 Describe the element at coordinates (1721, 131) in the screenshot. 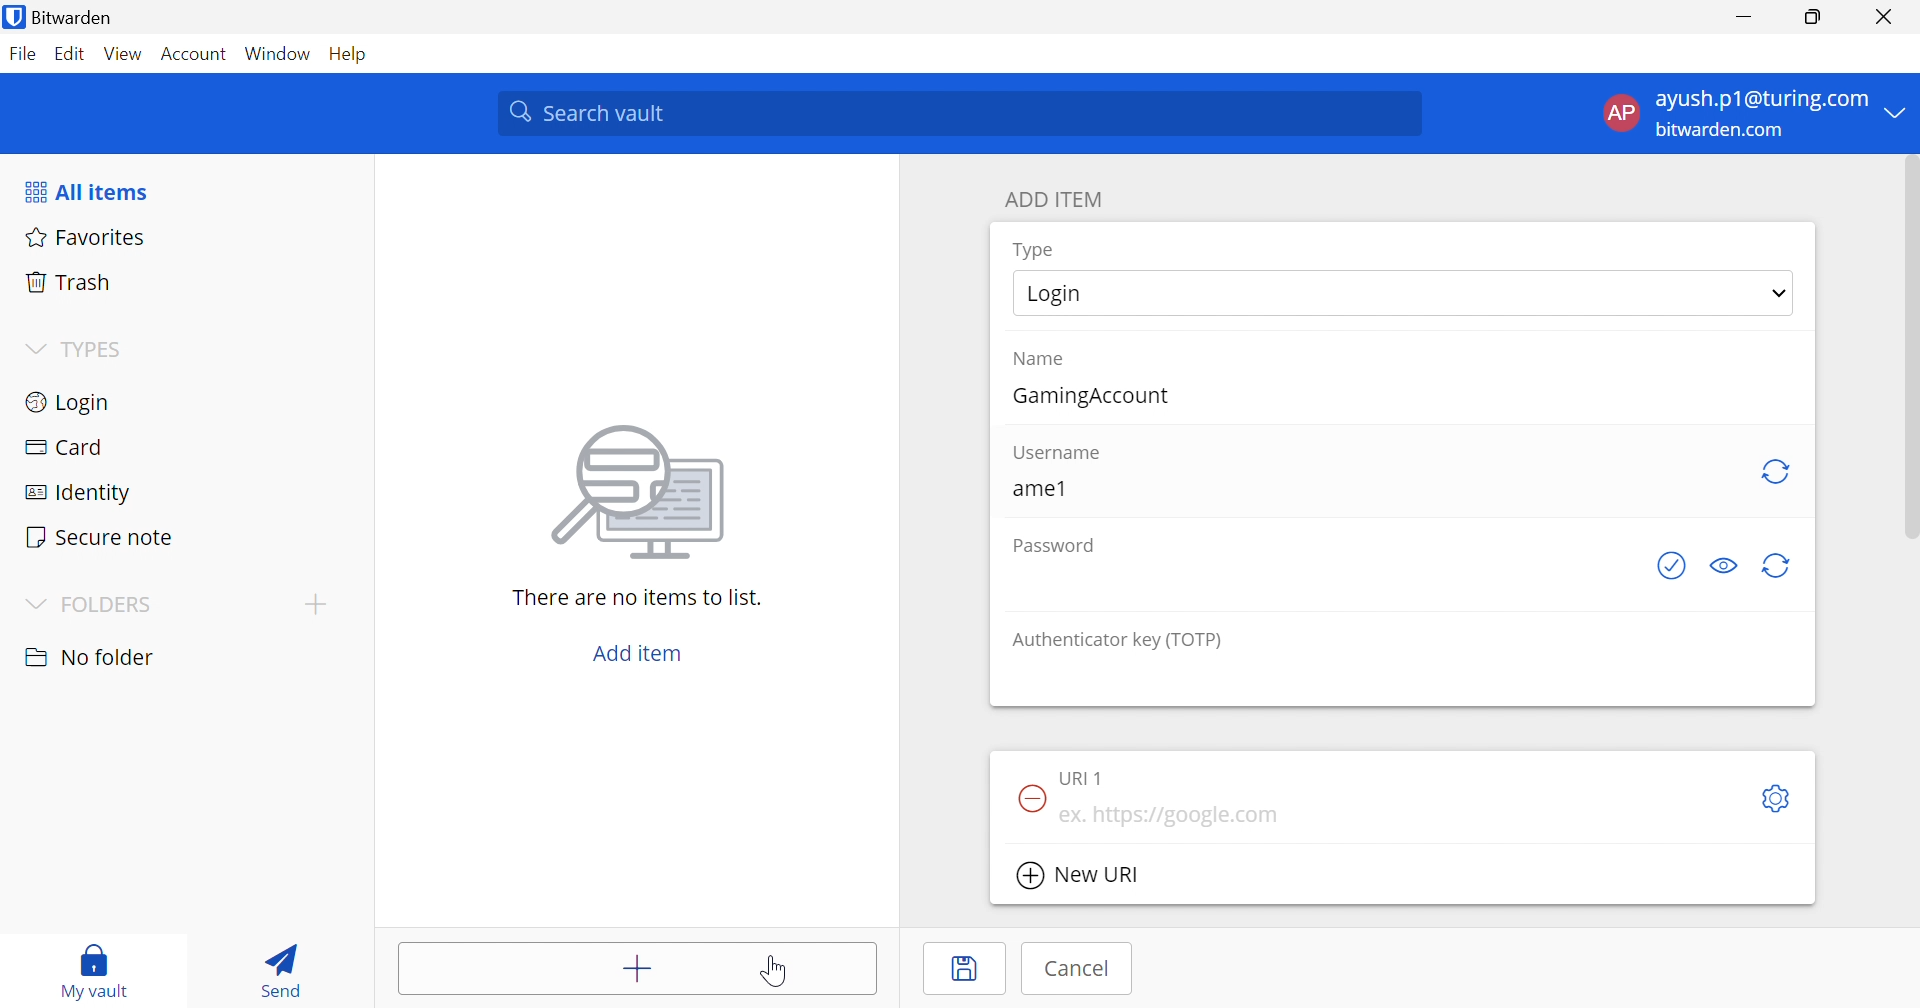

I see `bitwarden.com` at that location.